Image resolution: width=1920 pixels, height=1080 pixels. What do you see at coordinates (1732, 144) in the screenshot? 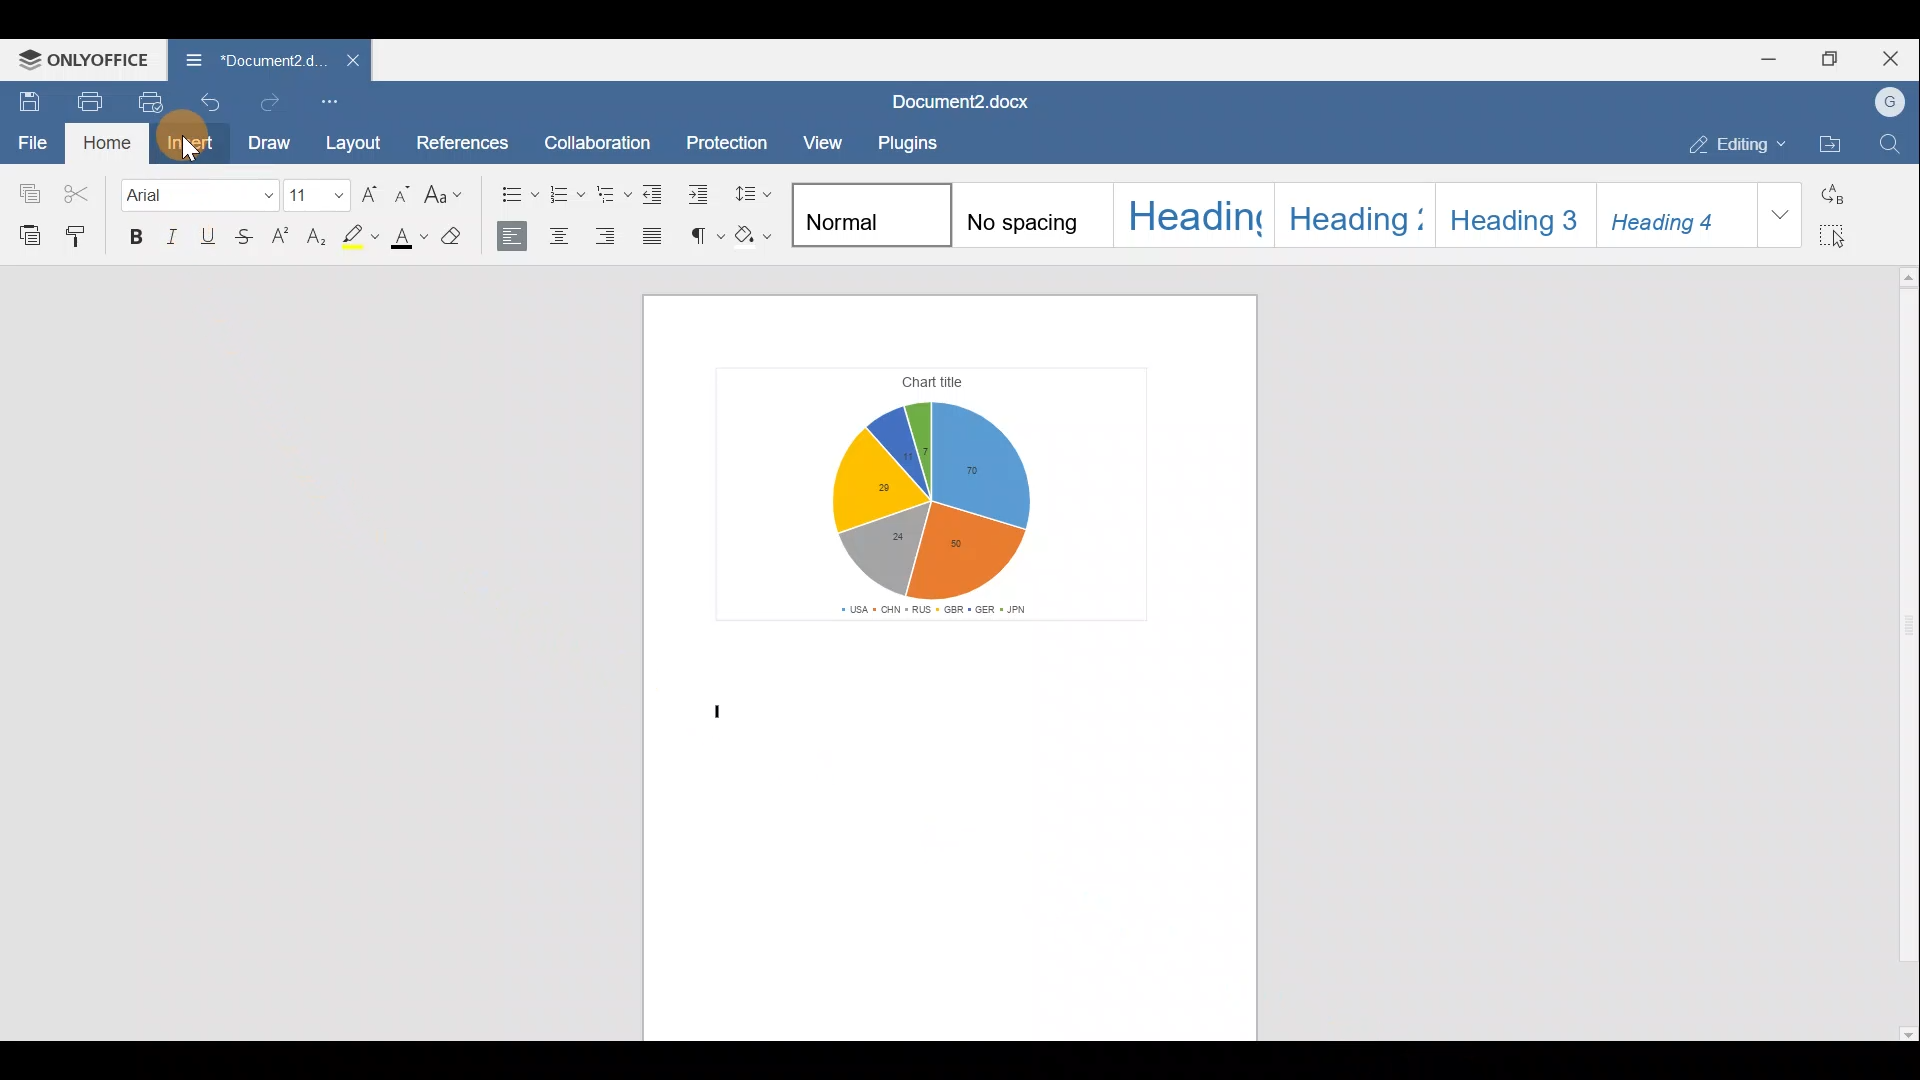
I see `Editing mode` at bounding box center [1732, 144].